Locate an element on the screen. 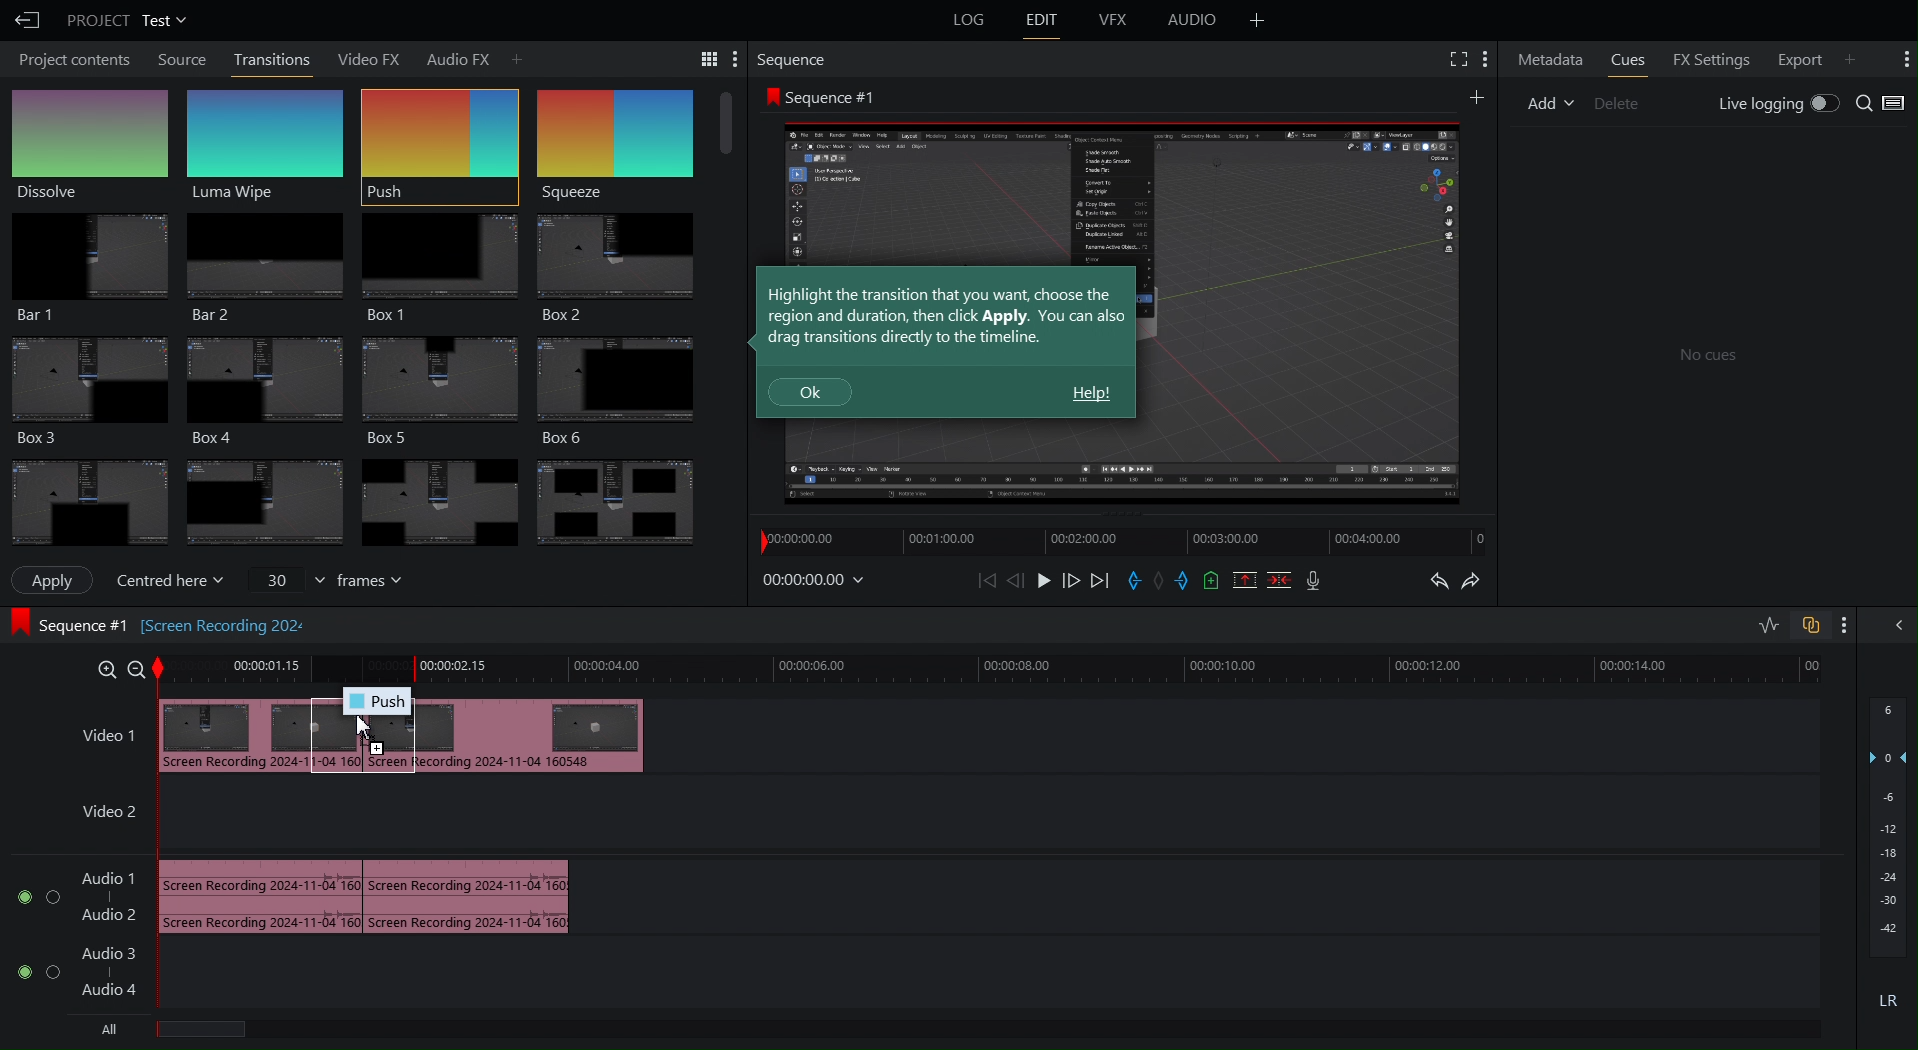 Image resolution: width=1918 pixels, height=1050 pixels. Push is located at coordinates (438, 145).